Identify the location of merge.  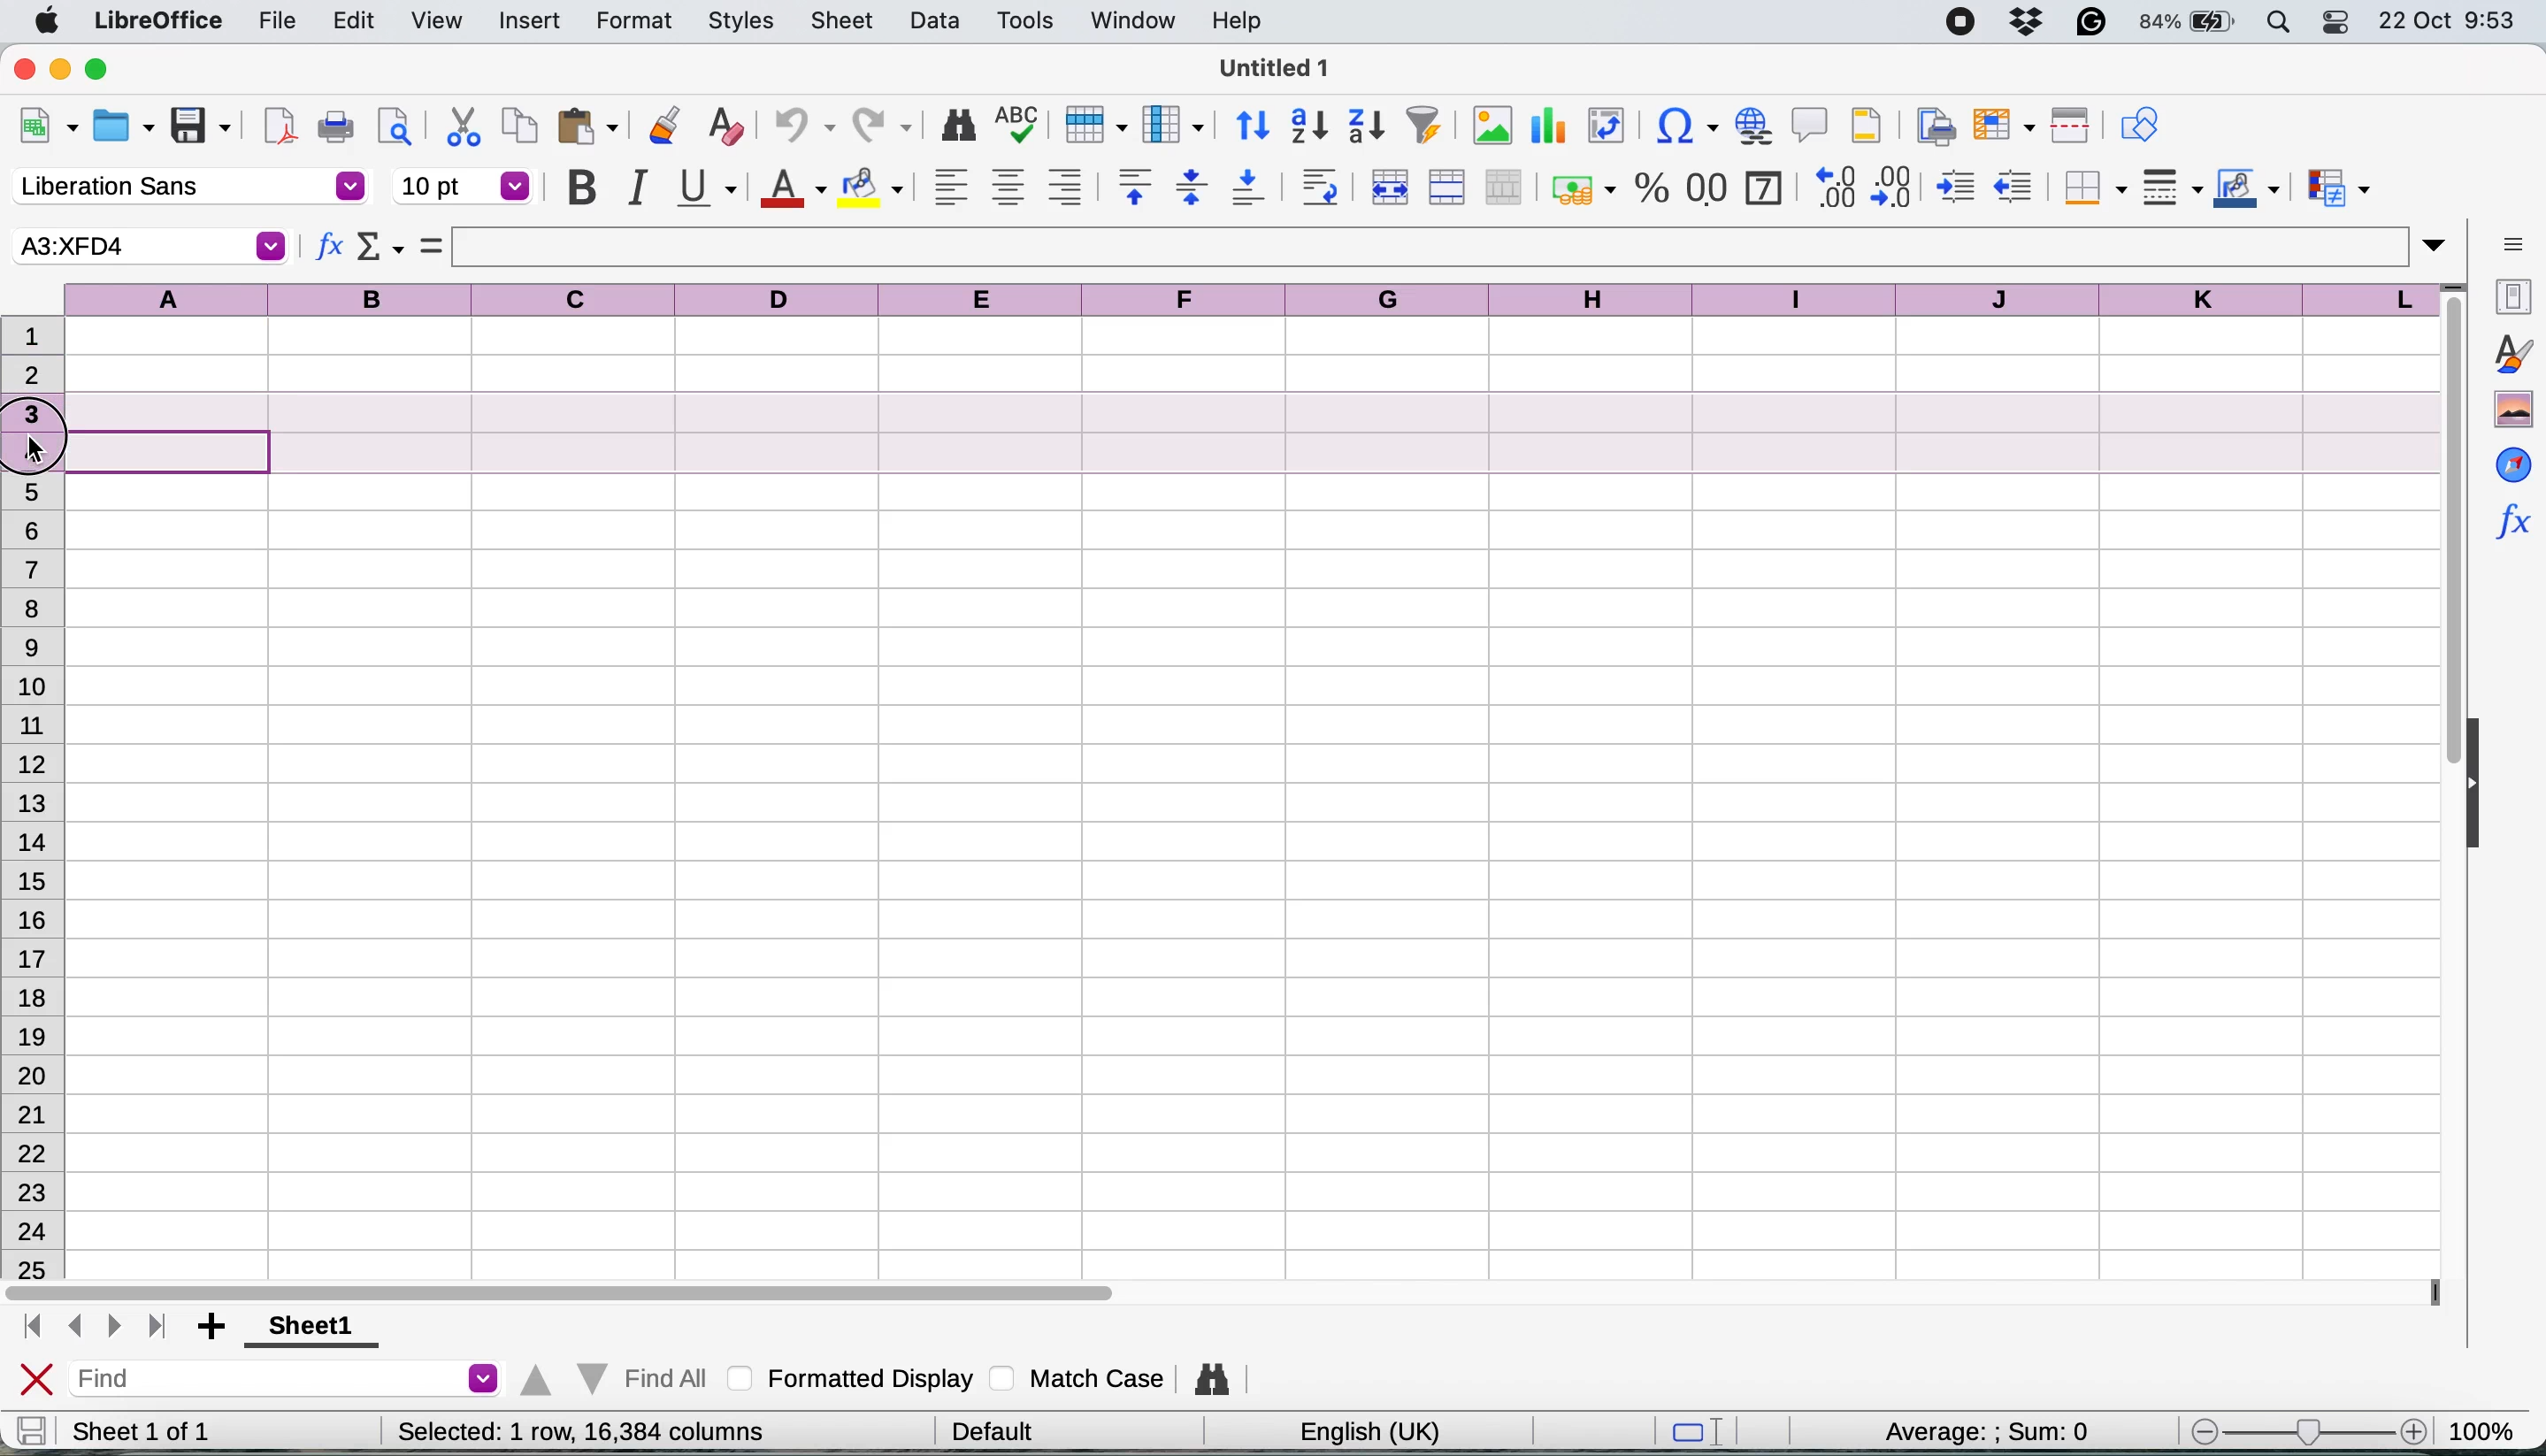
(1445, 188).